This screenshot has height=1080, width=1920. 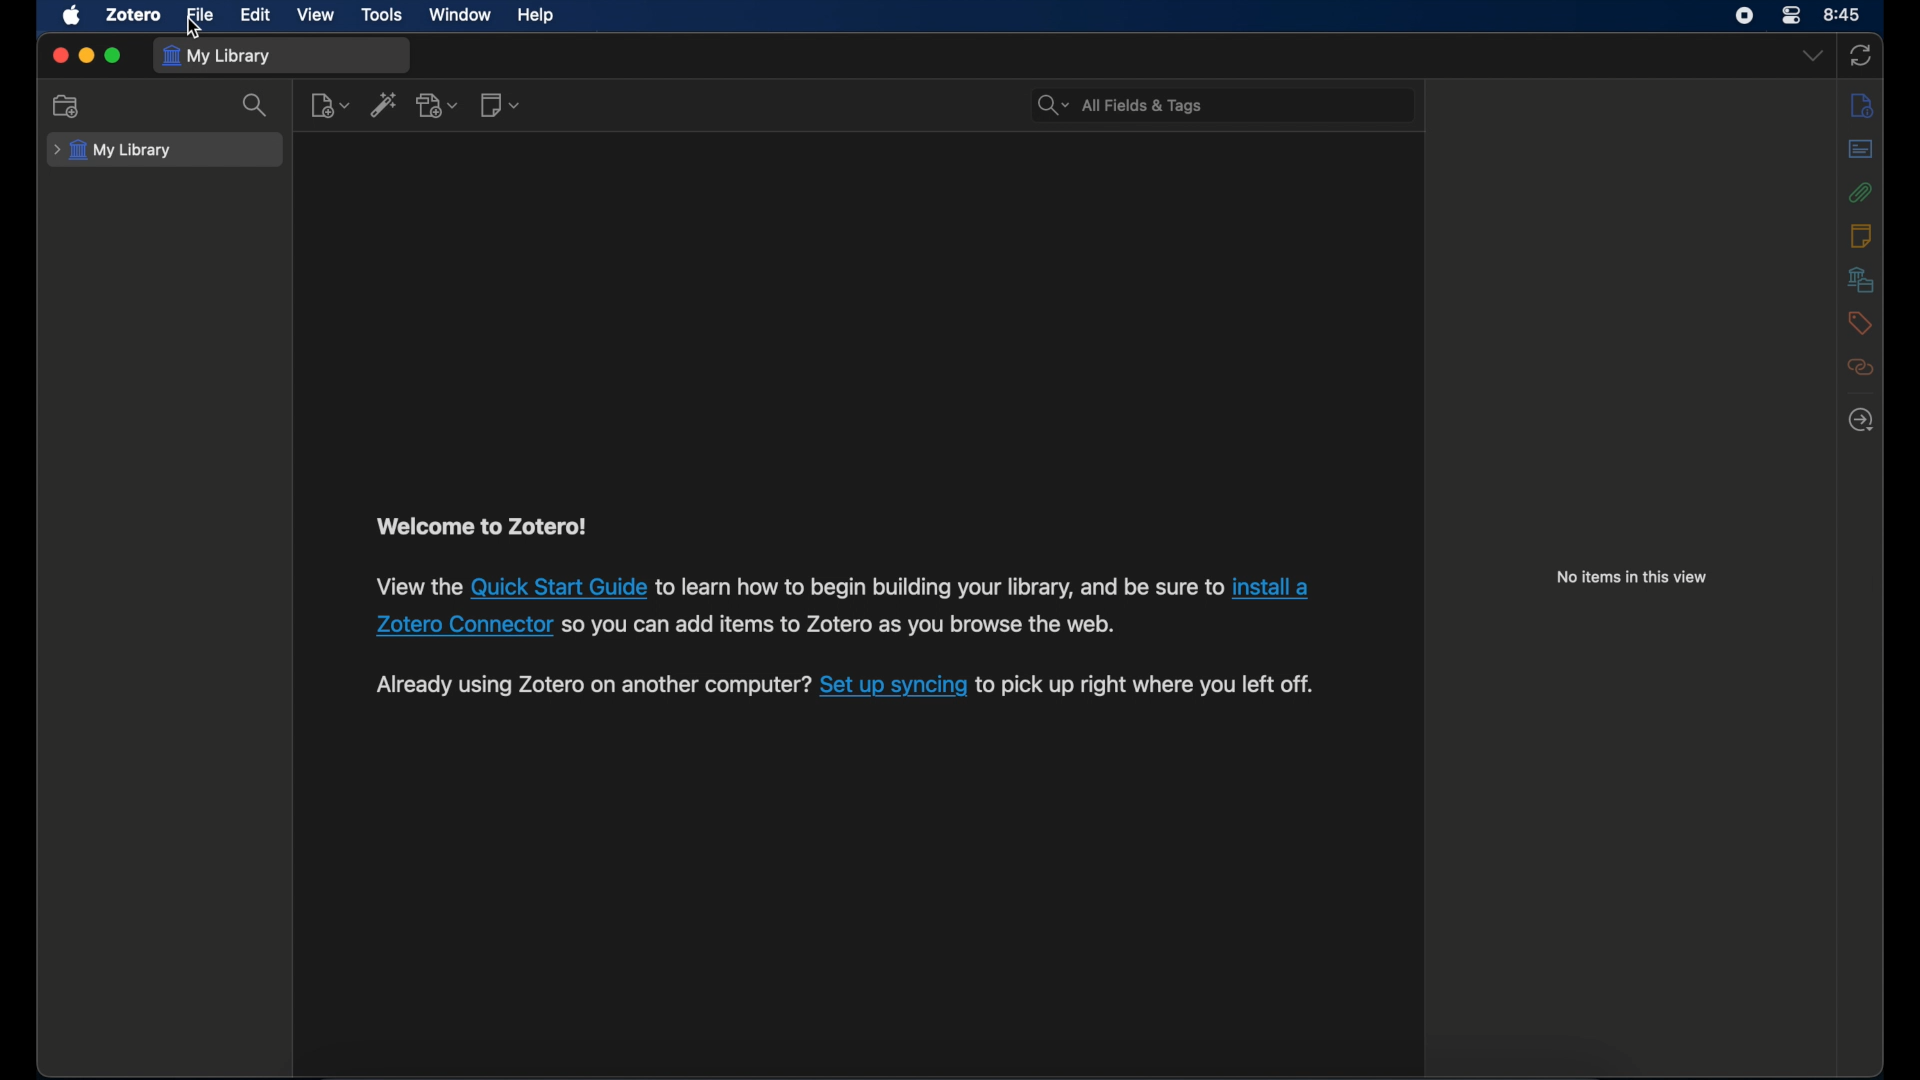 I want to click on attachments, so click(x=1861, y=193).